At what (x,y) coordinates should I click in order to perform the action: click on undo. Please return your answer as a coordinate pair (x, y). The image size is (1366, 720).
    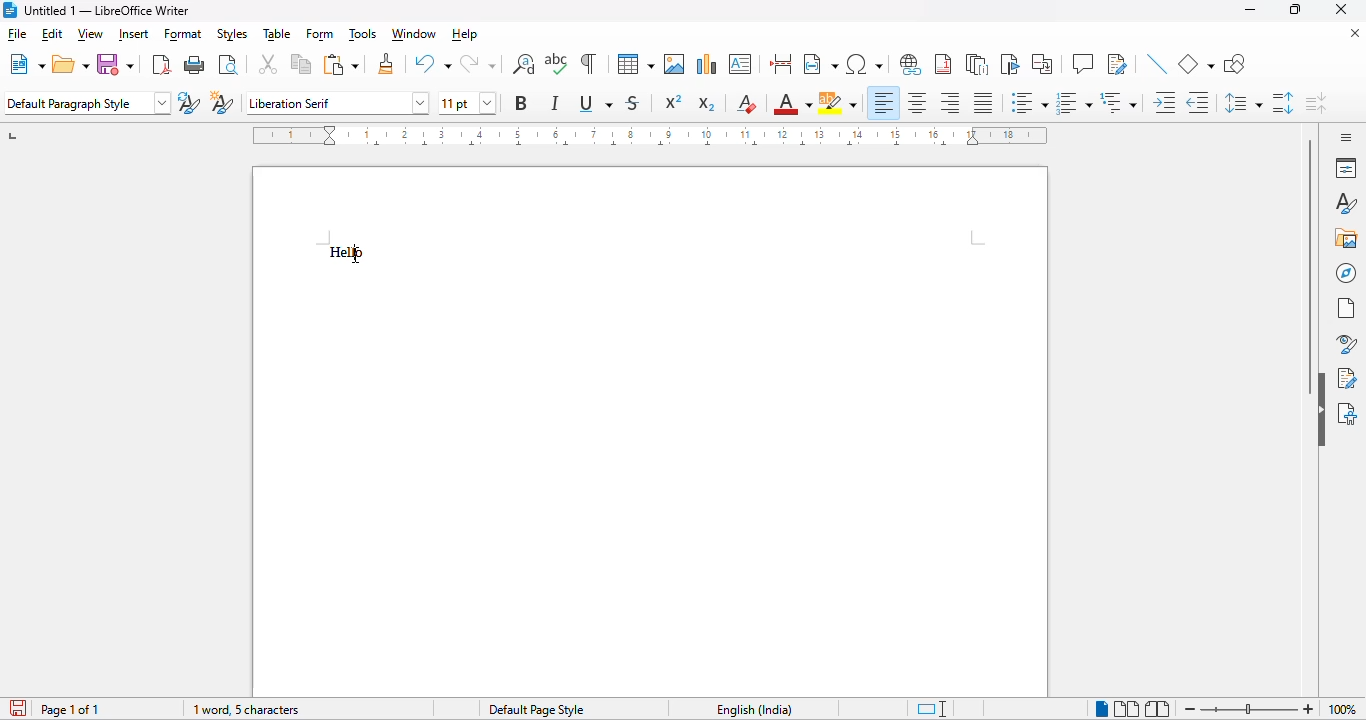
    Looking at the image, I should click on (432, 64).